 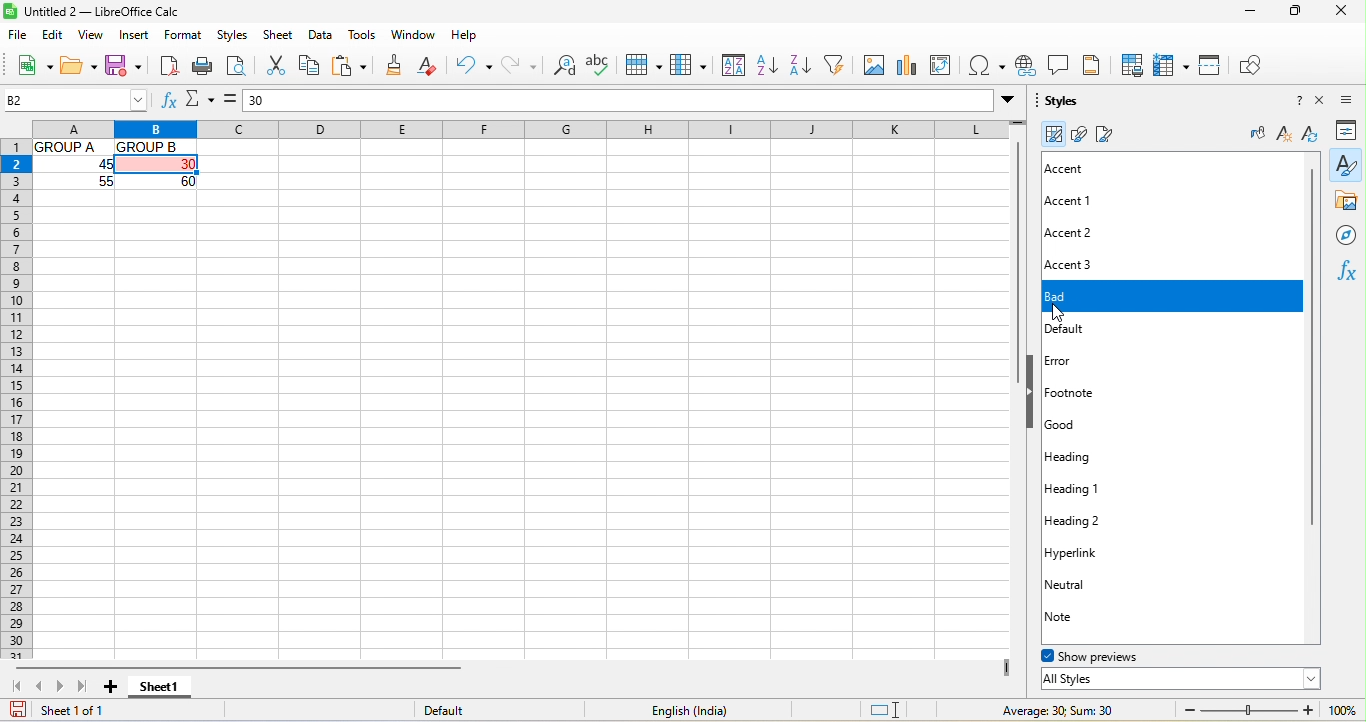 What do you see at coordinates (353, 67) in the screenshot?
I see `paste` at bounding box center [353, 67].